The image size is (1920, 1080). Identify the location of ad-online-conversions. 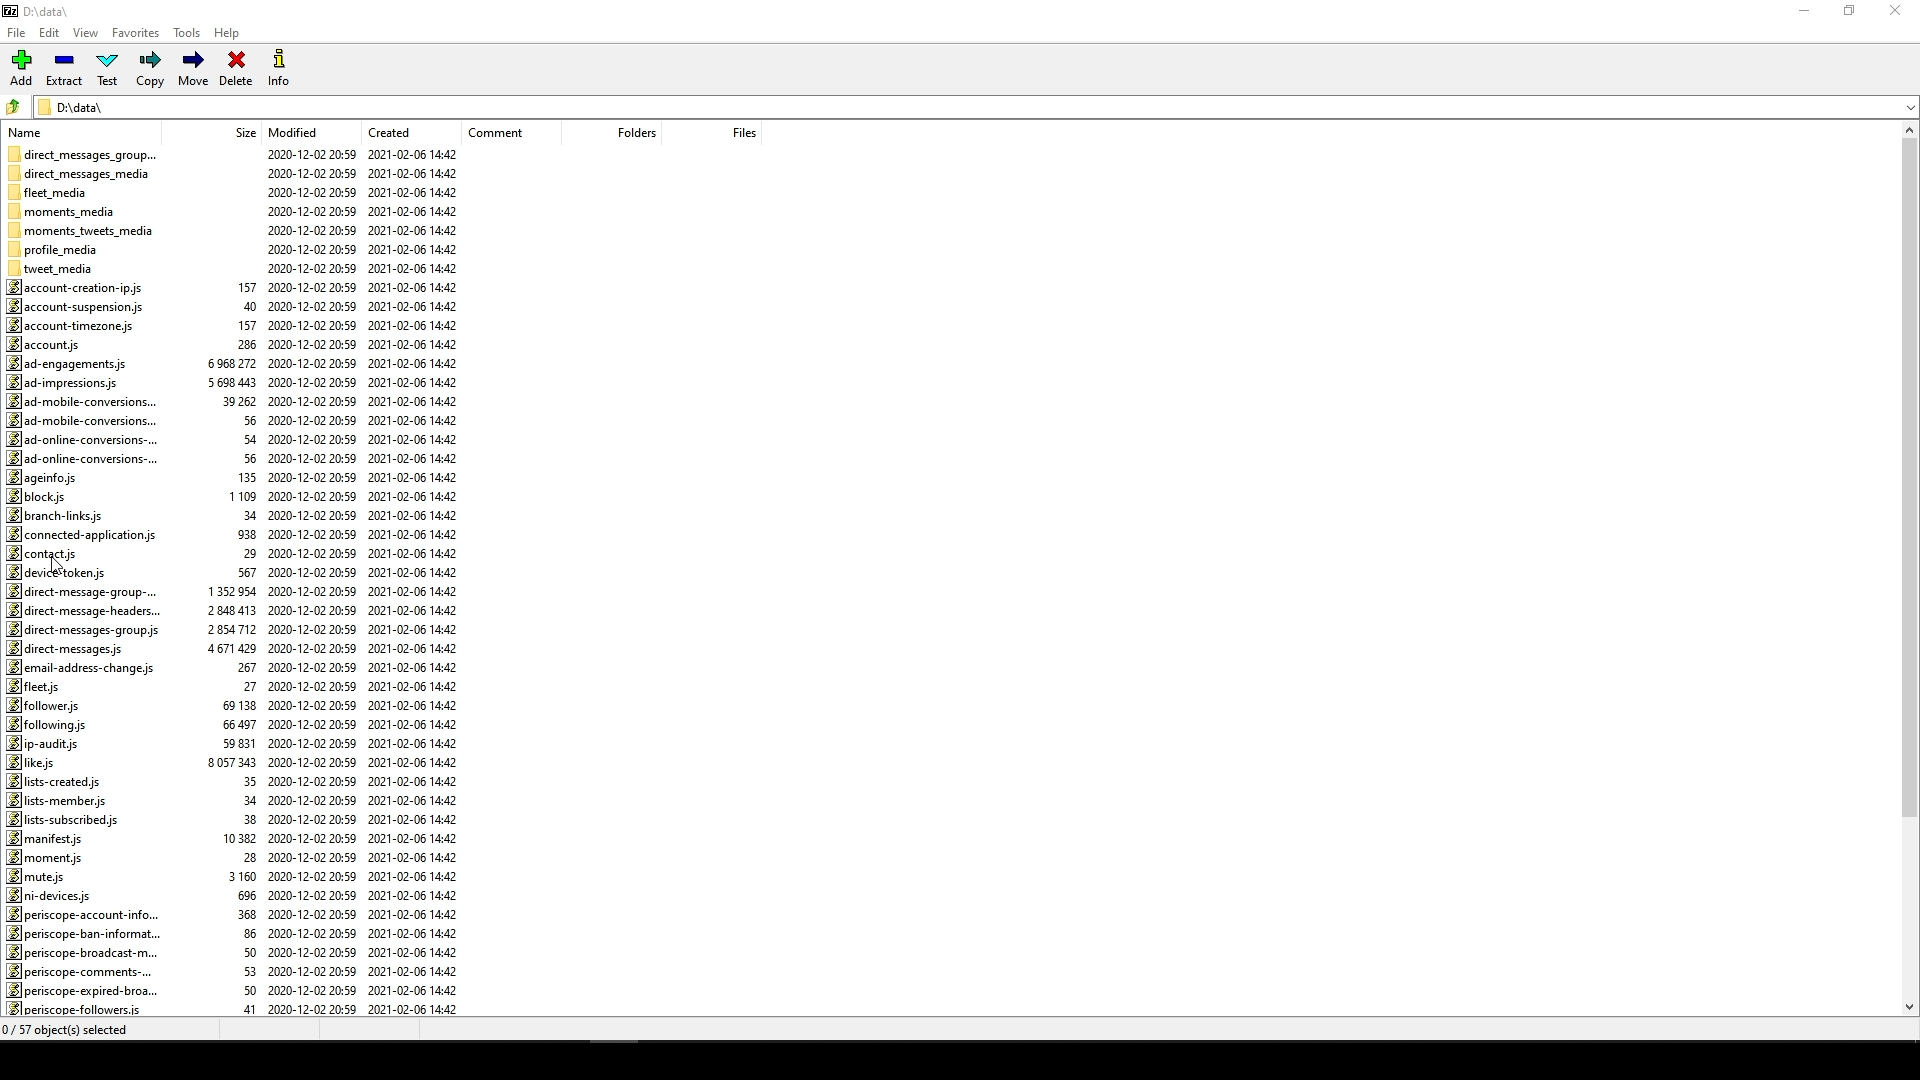
(83, 439).